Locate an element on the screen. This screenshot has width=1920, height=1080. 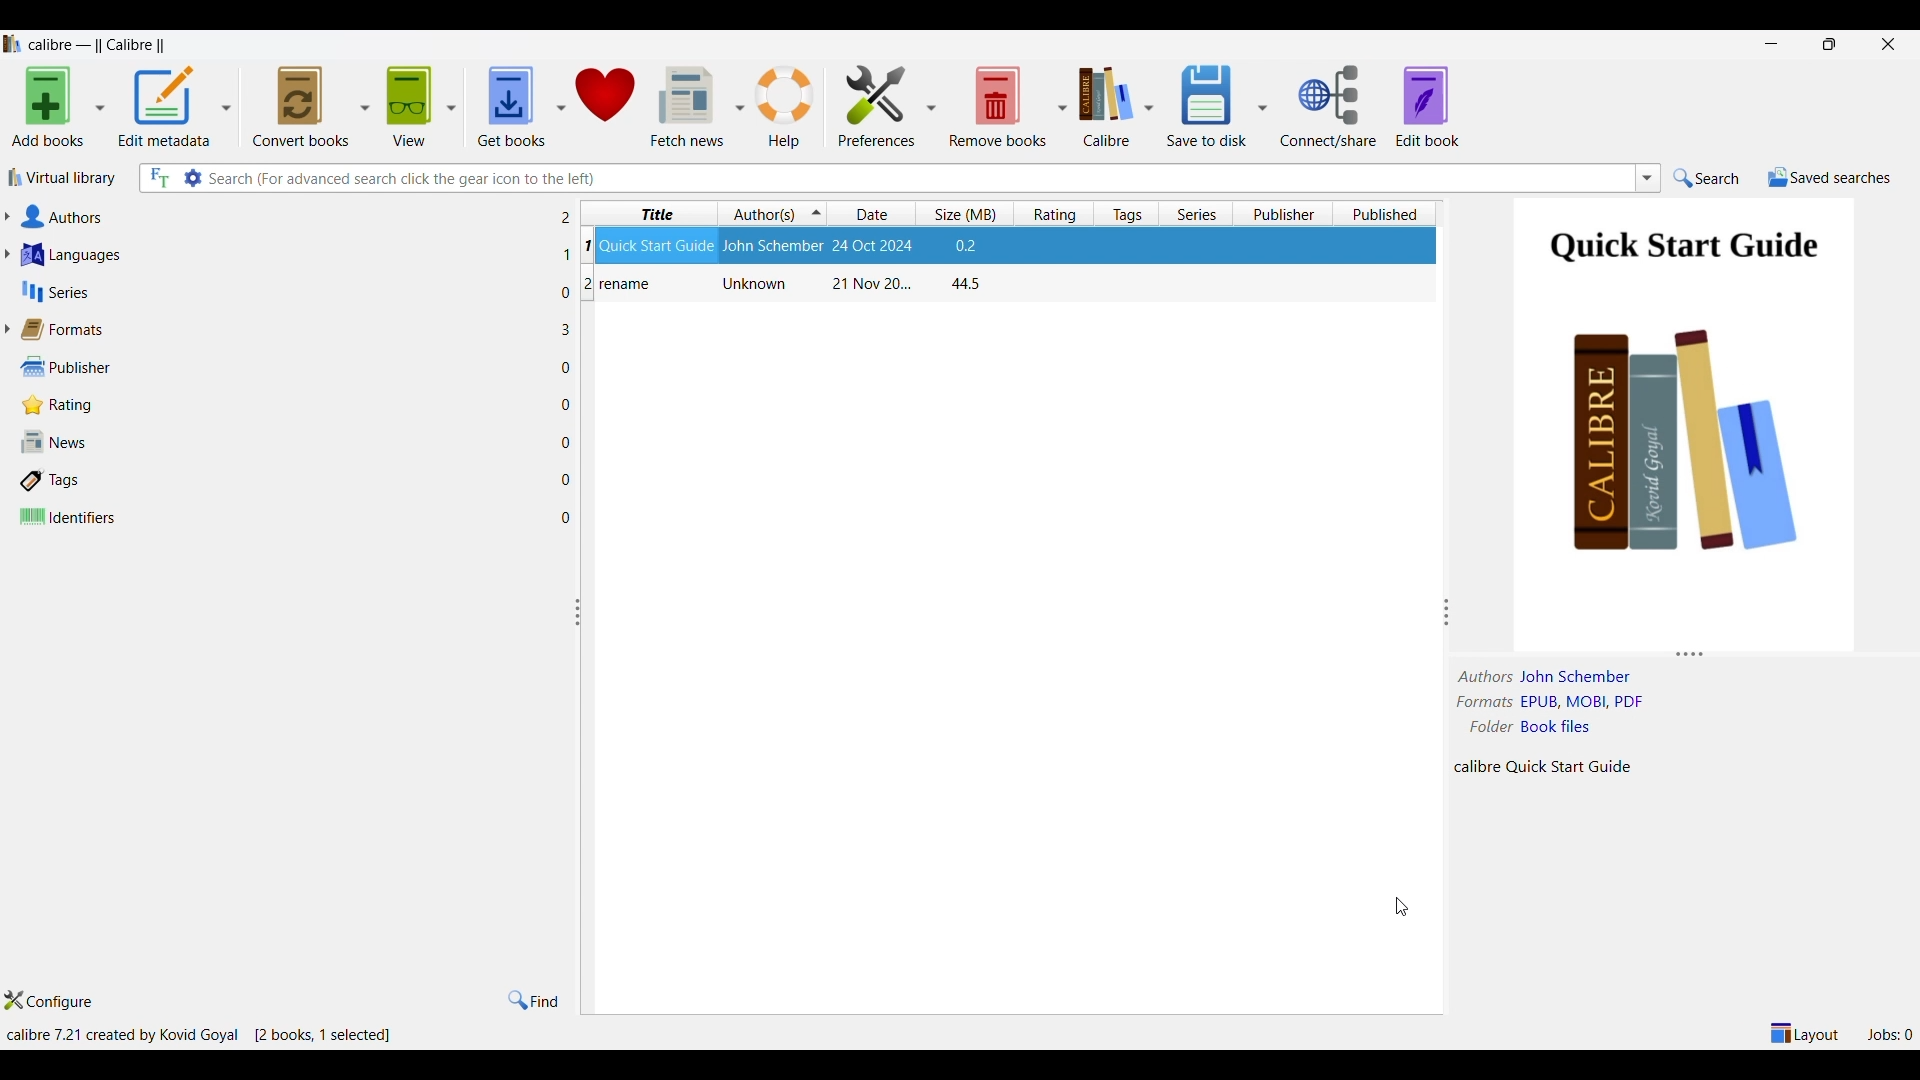
Remove book options is located at coordinates (1062, 108).